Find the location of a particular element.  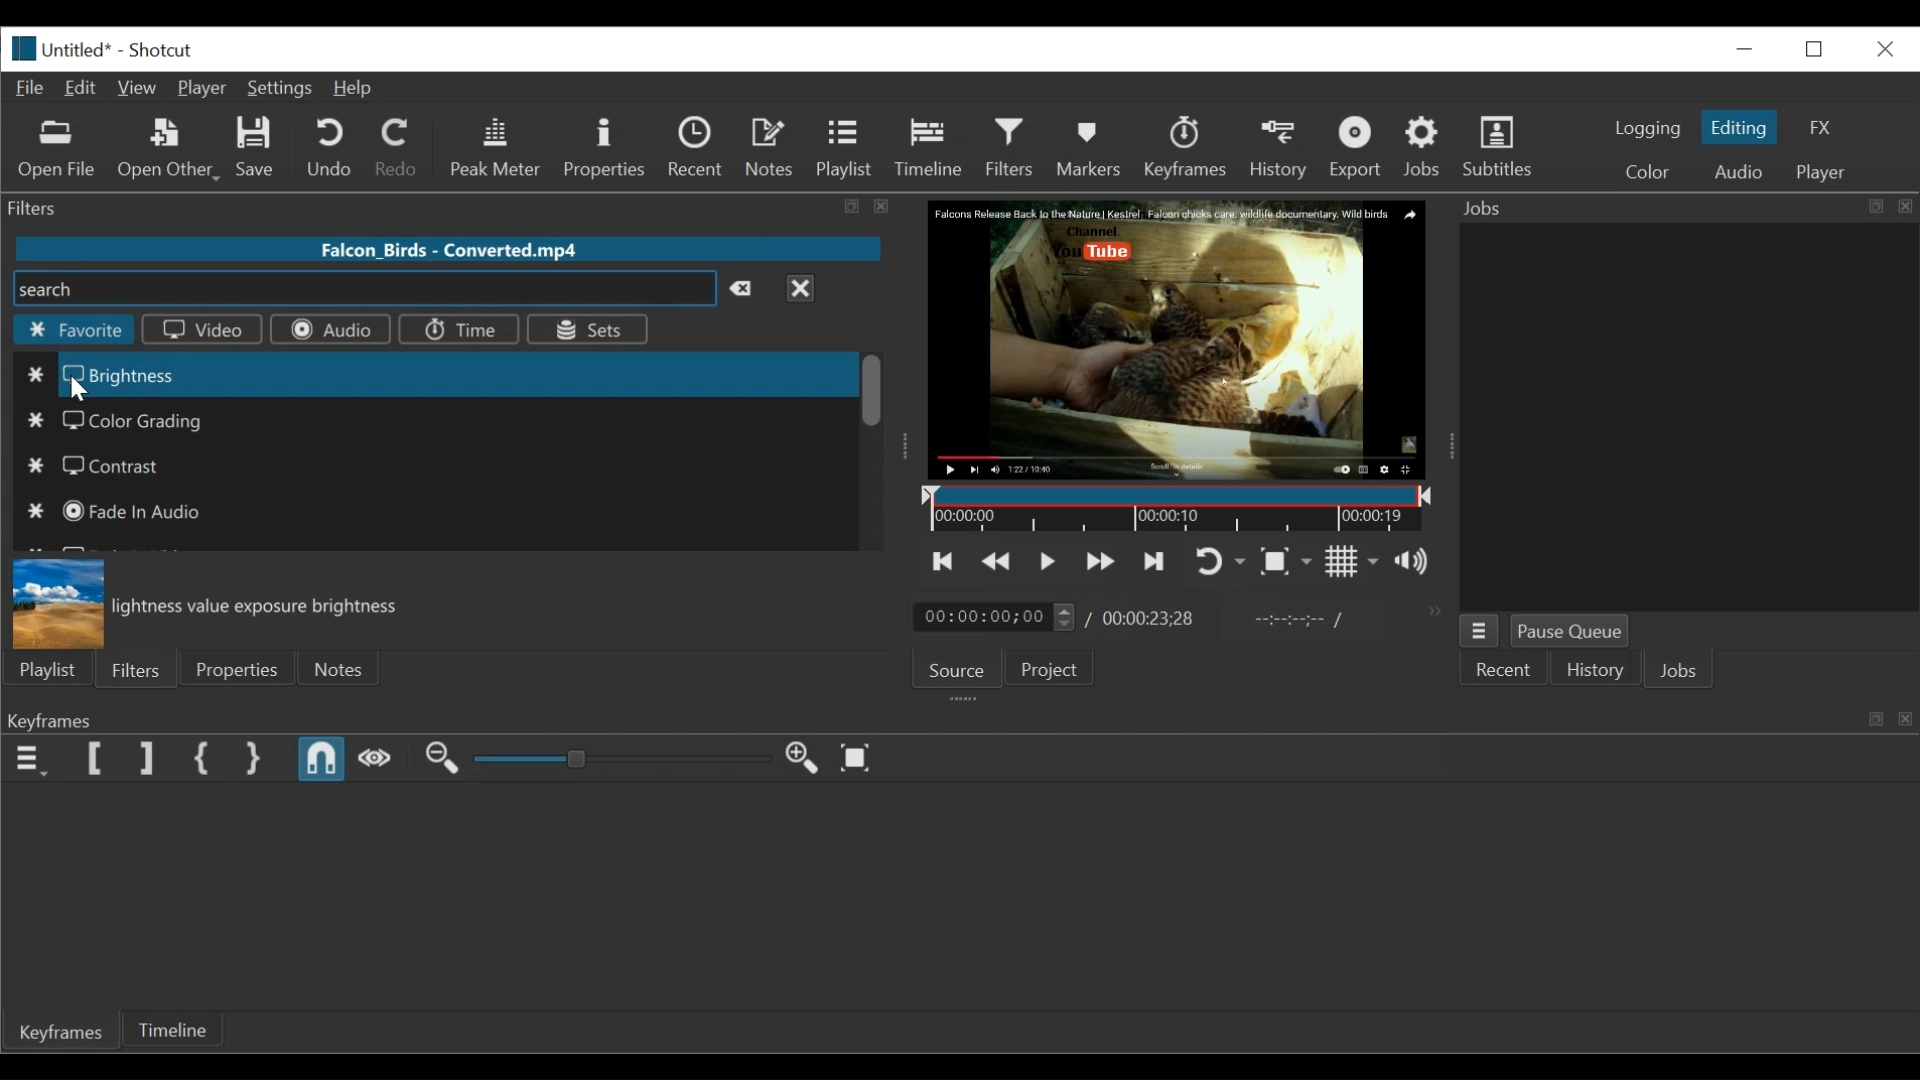

Brightness is located at coordinates (435, 374).